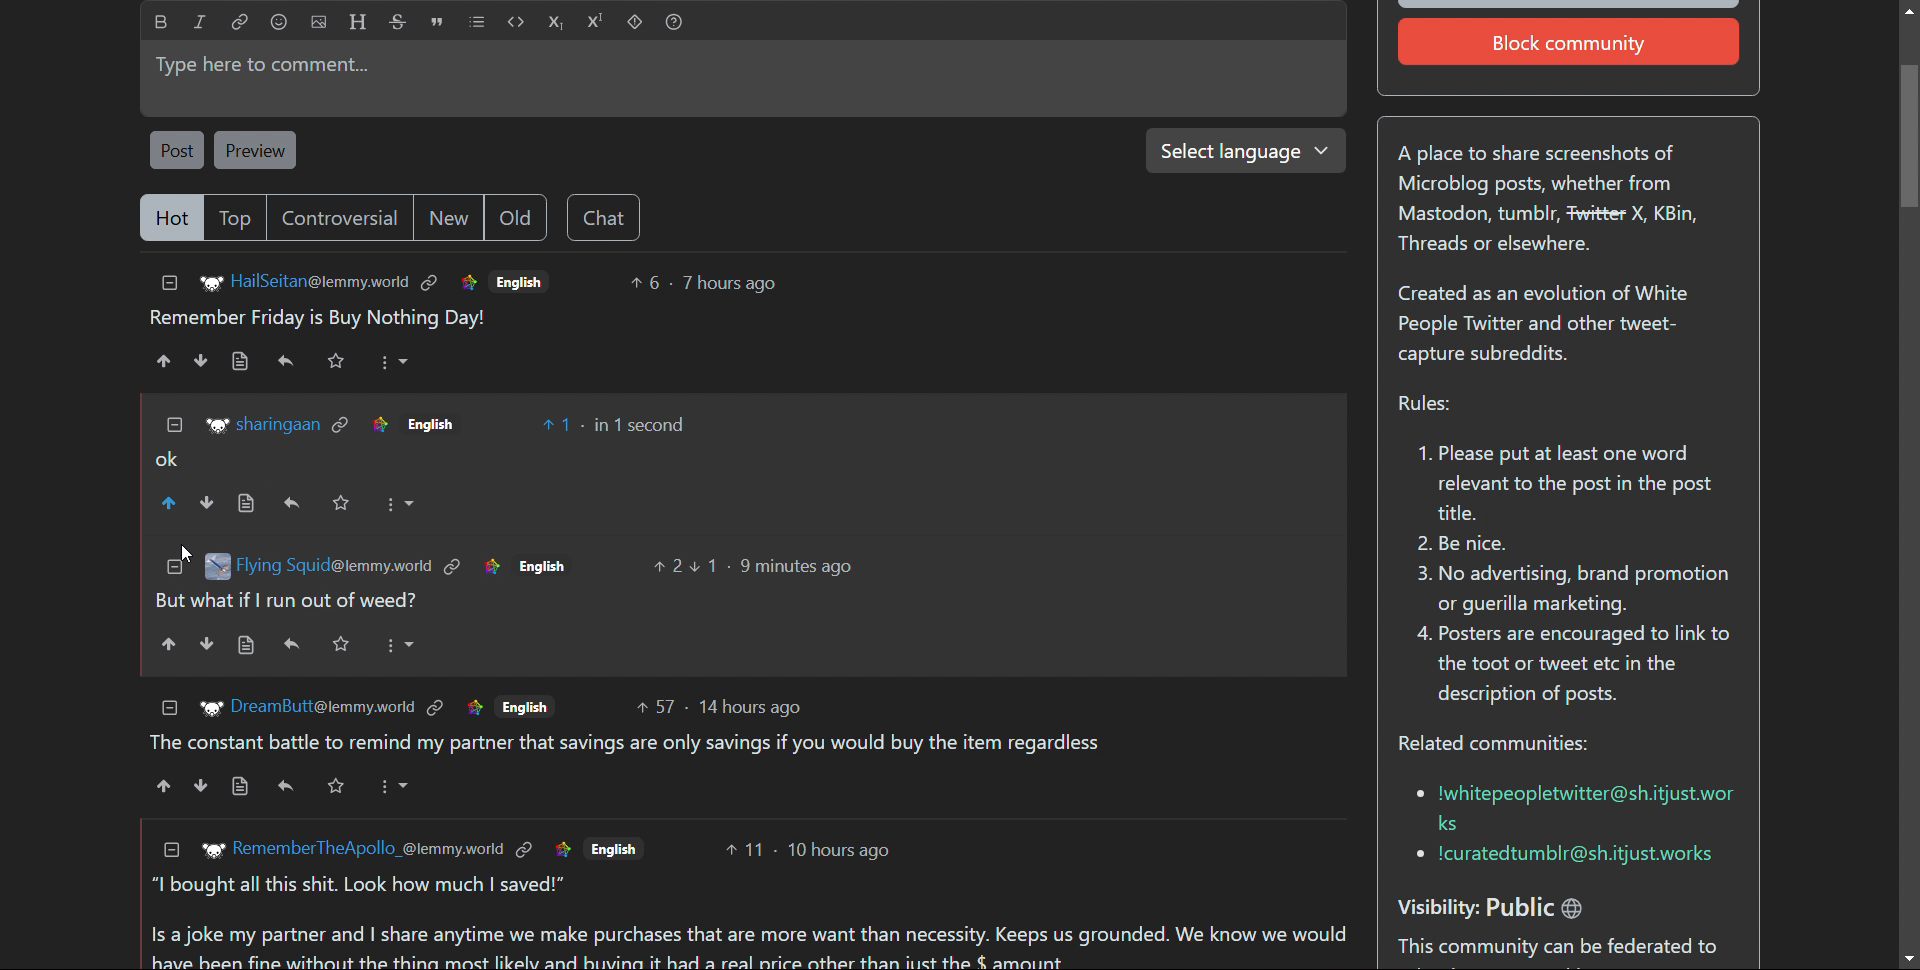 Image resolution: width=1920 pixels, height=970 pixels. What do you see at coordinates (401, 642) in the screenshot?
I see `More` at bounding box center [401, 642].